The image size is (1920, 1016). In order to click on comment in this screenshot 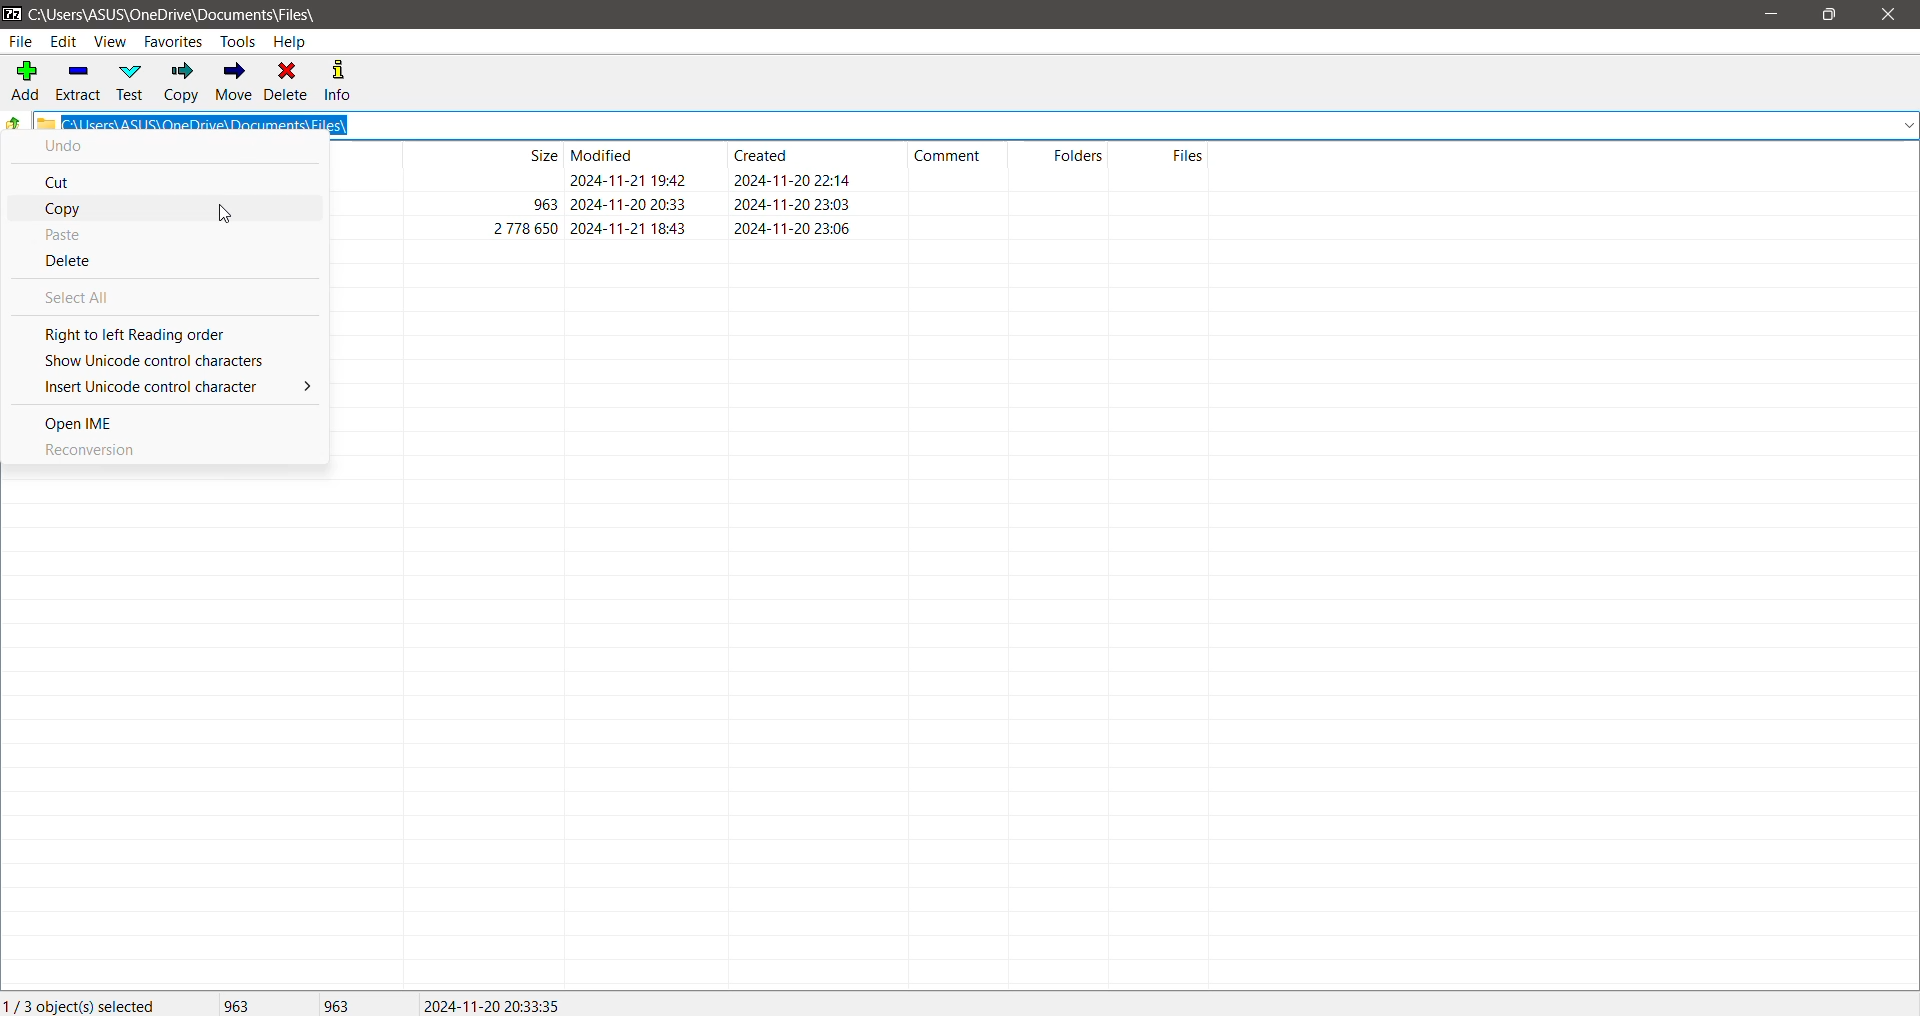, I will do `click(947, 155)`.